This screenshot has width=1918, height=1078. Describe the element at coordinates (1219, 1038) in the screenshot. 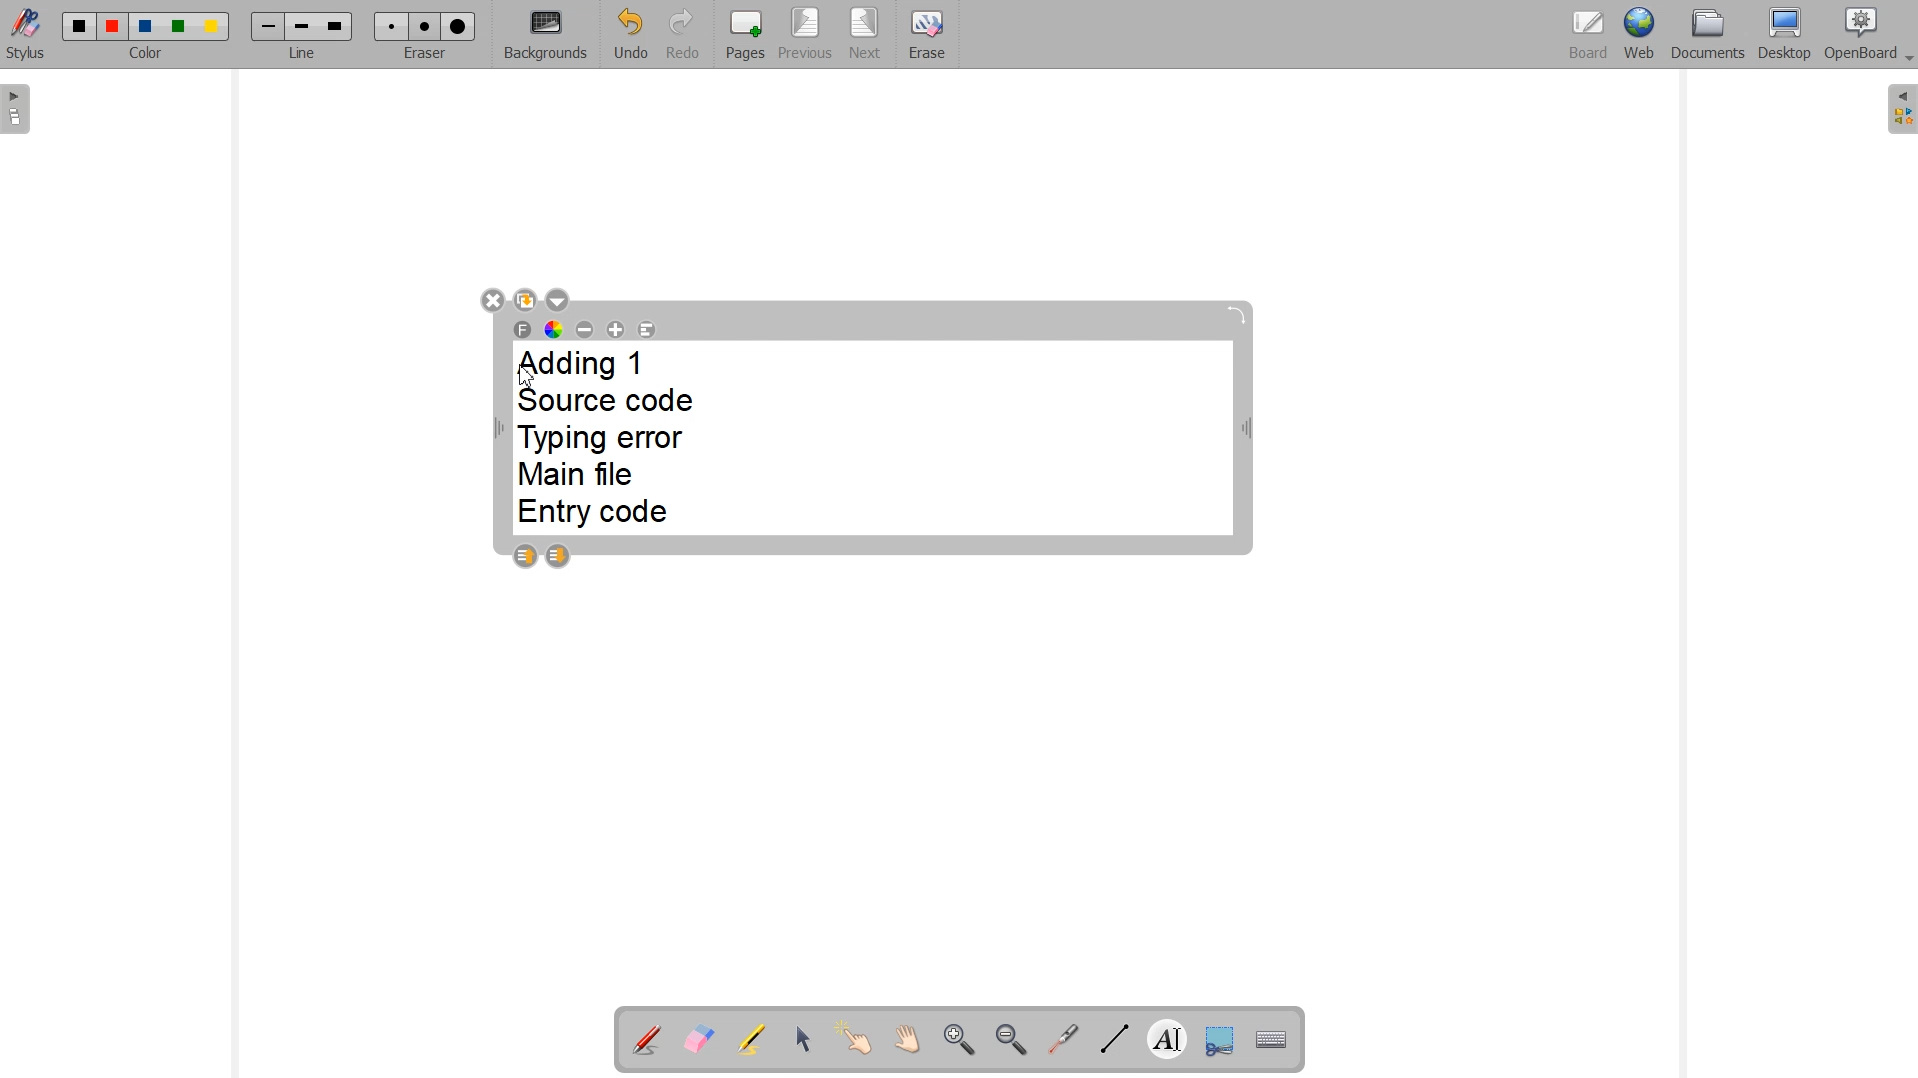

I see `Capture part of the screen` at that location.